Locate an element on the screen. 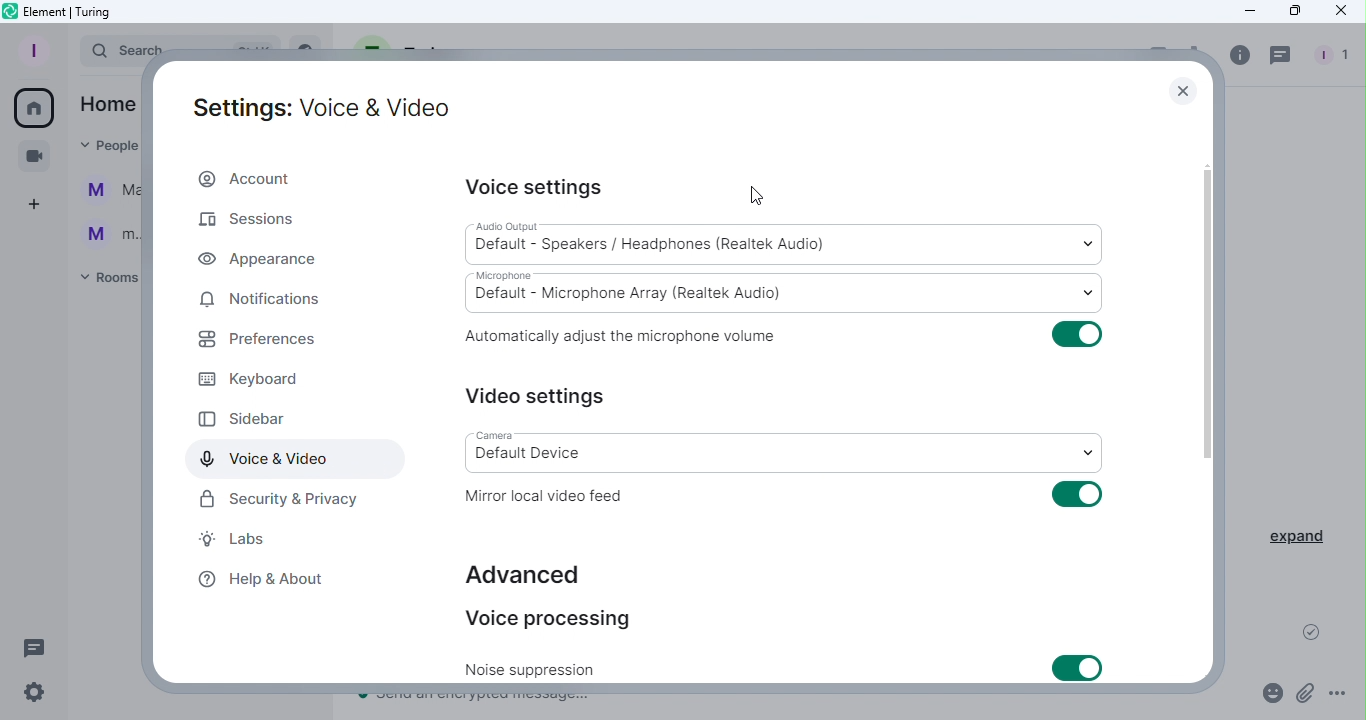 This screenshot has width=1366, height=720. Conferences is located at coordinates (32, 152).